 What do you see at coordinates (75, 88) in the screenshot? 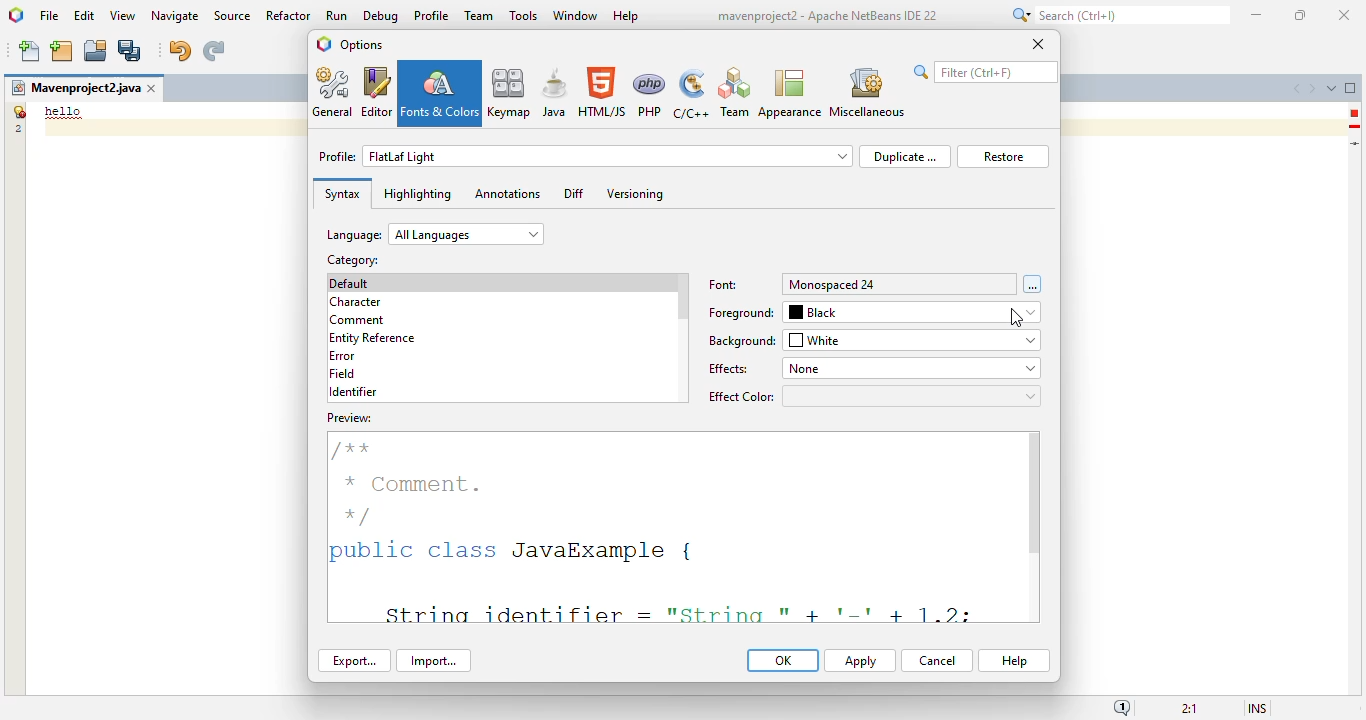
I see `project name` at bounding box center [75, 88].